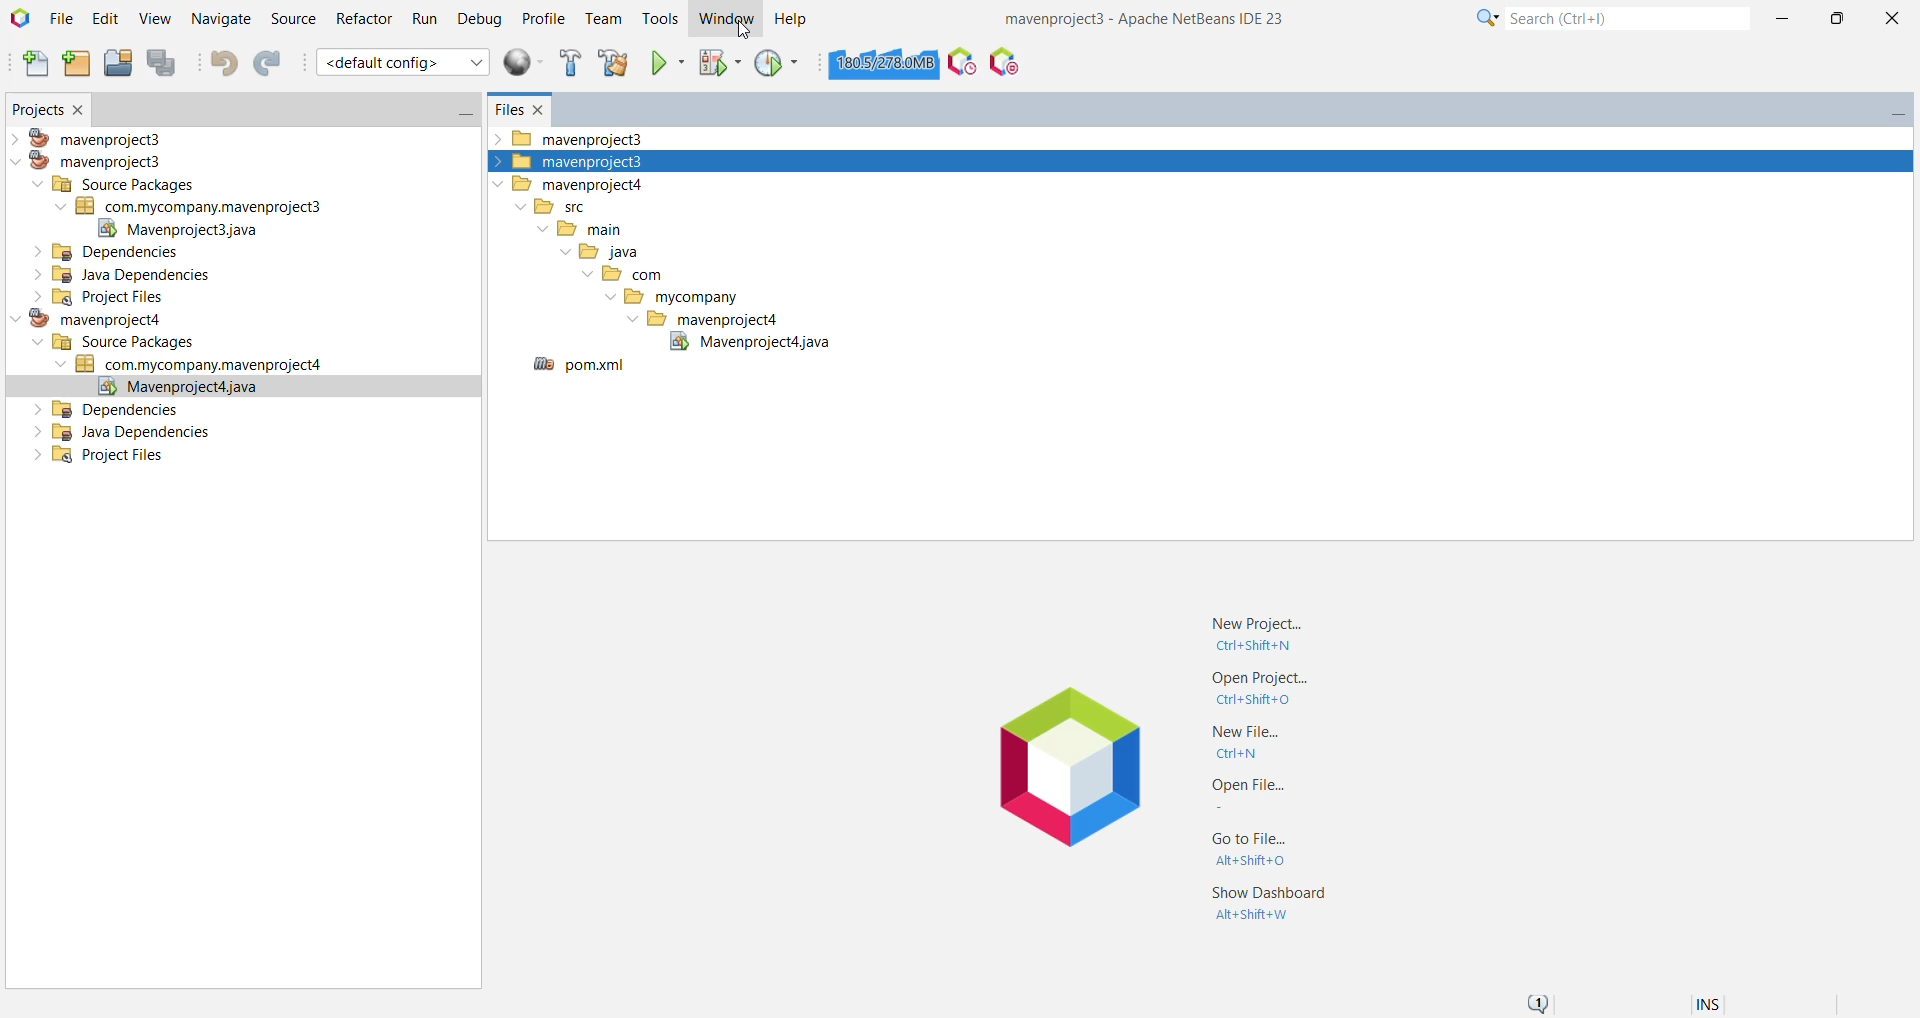 The image size is (1920, 1018). Describe the element at coordinates (62, 19) in the screenshot. I see `File` at that location.